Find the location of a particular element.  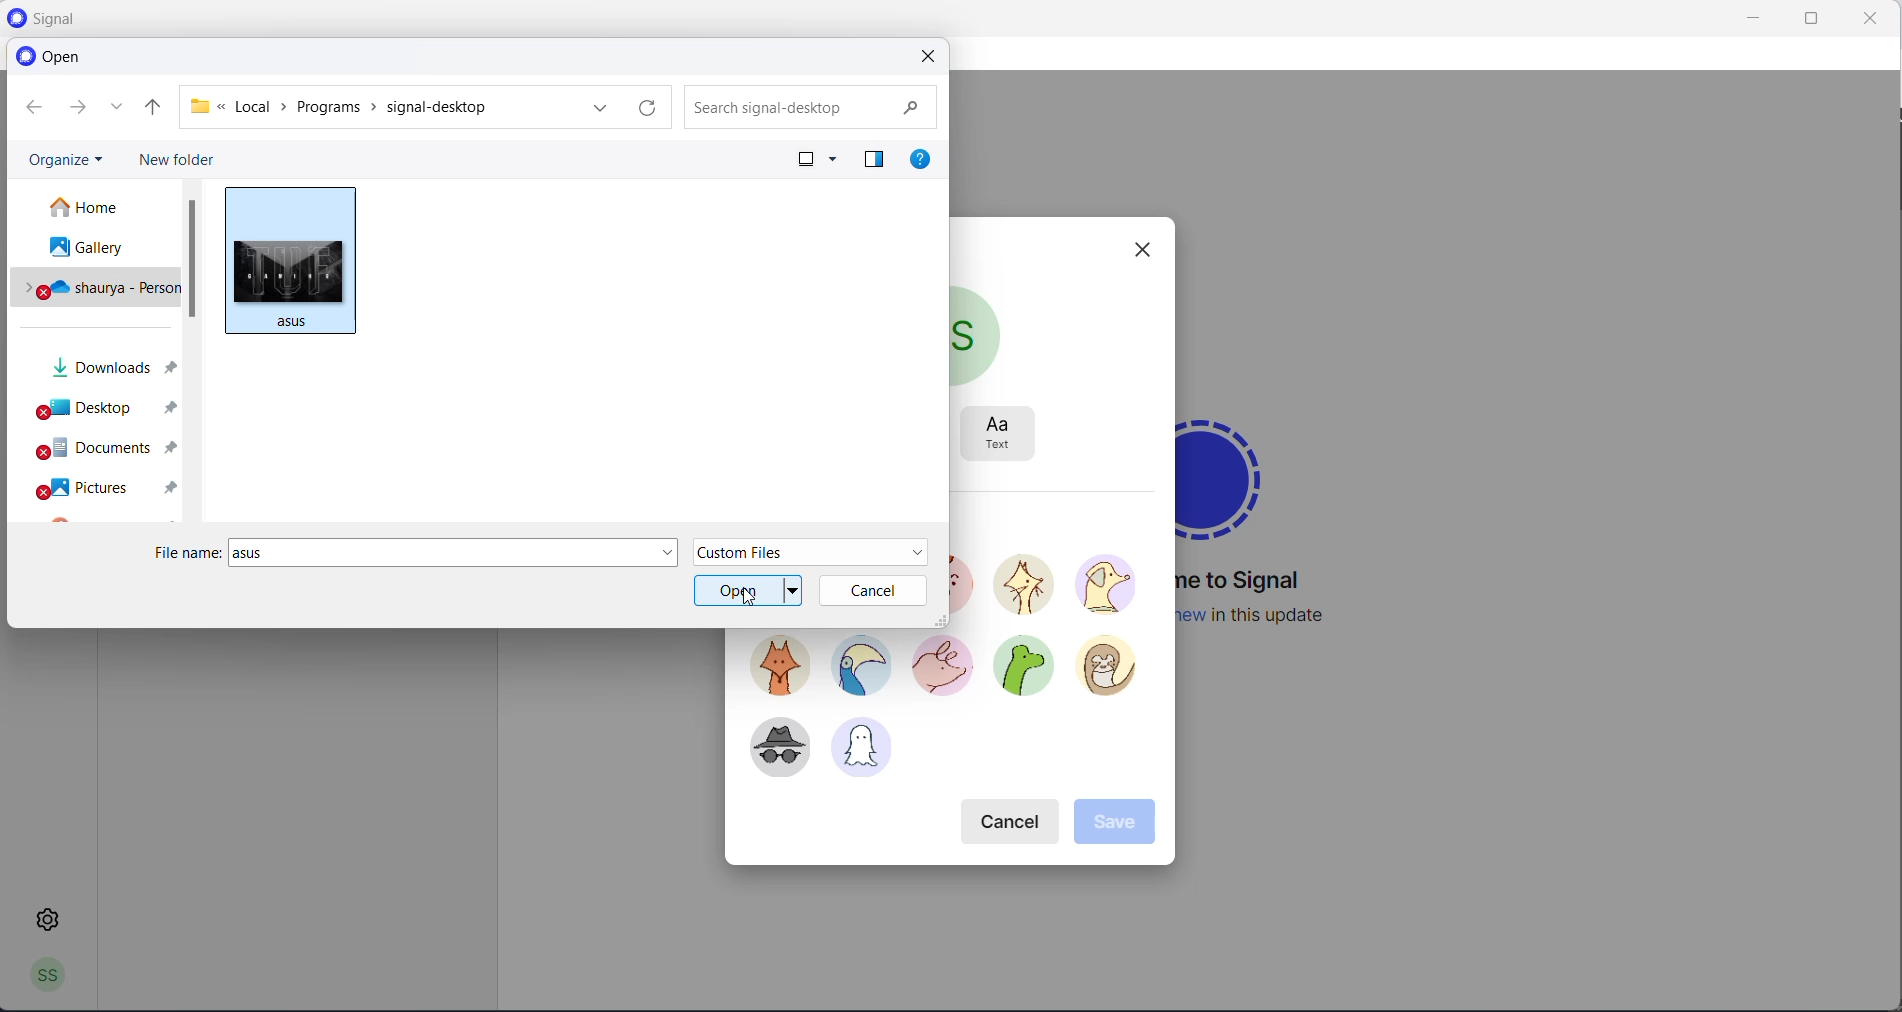

avatar is located at coordinates (1115, 584).